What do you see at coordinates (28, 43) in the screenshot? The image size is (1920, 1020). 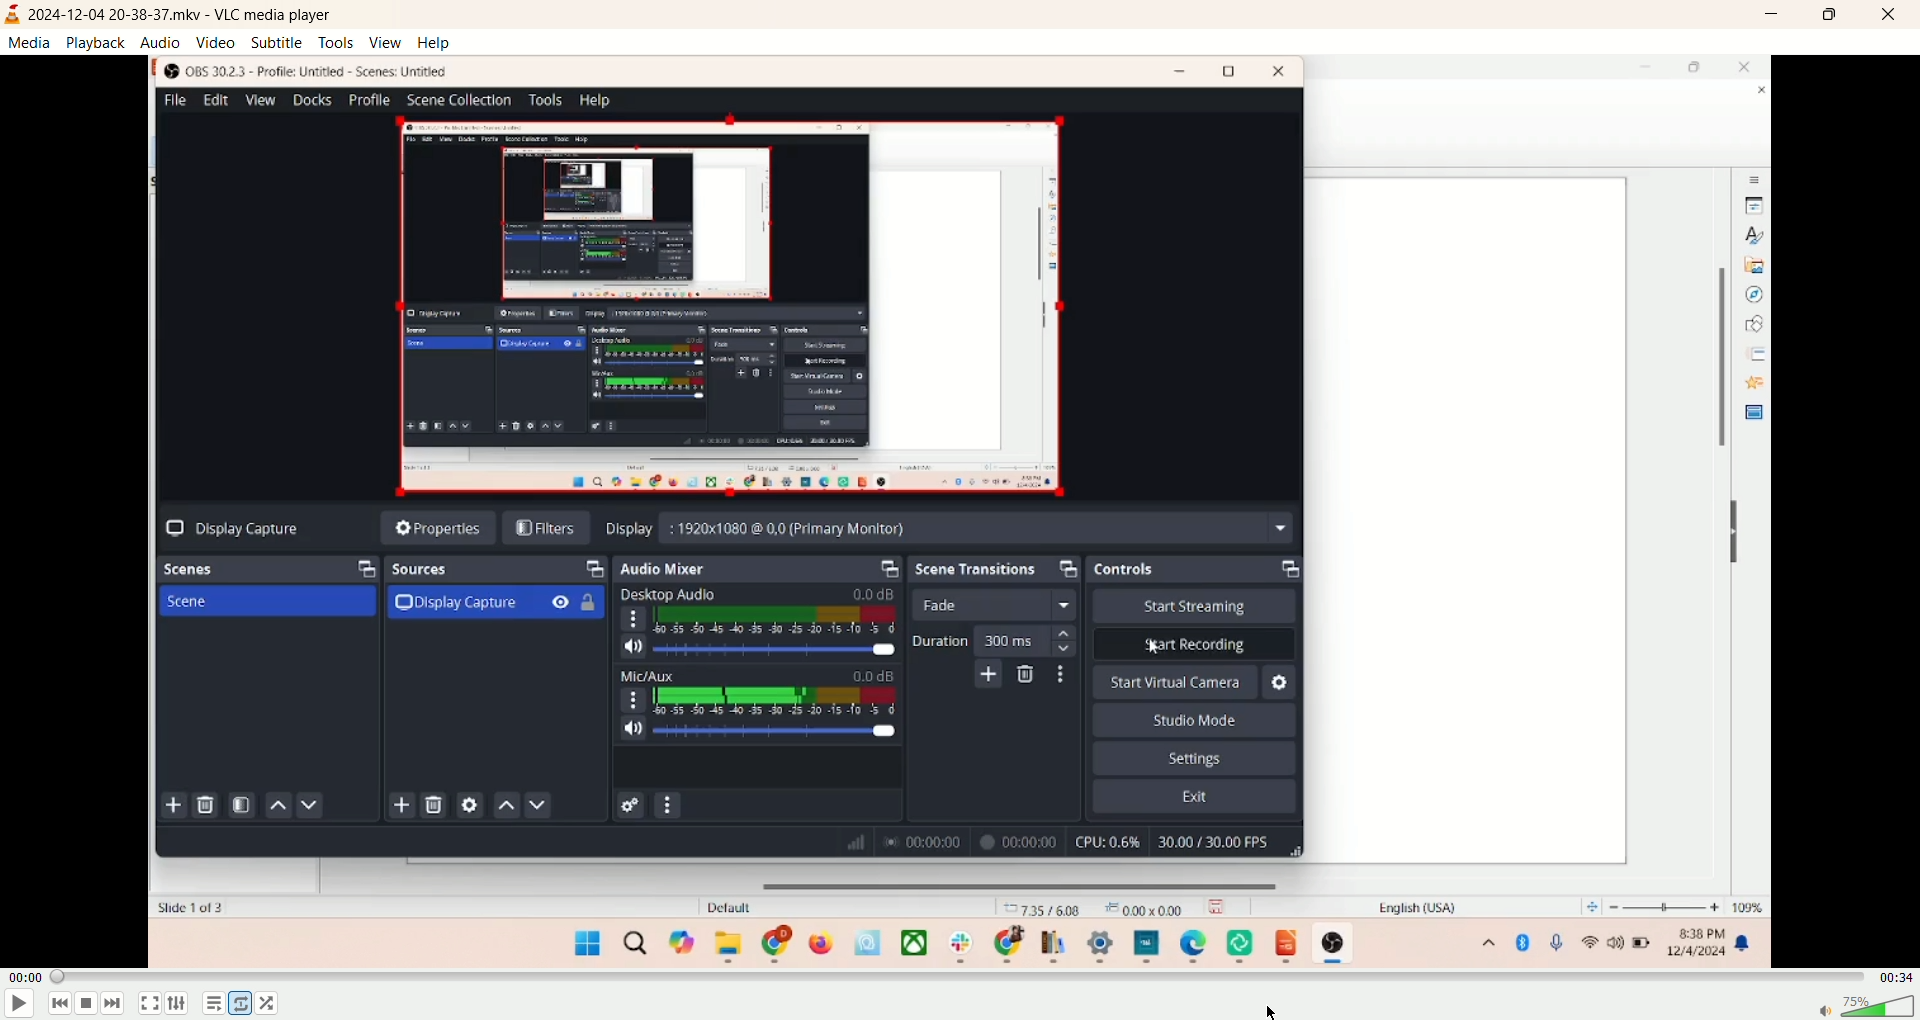 I see `media` at bounding box center [28, 43].